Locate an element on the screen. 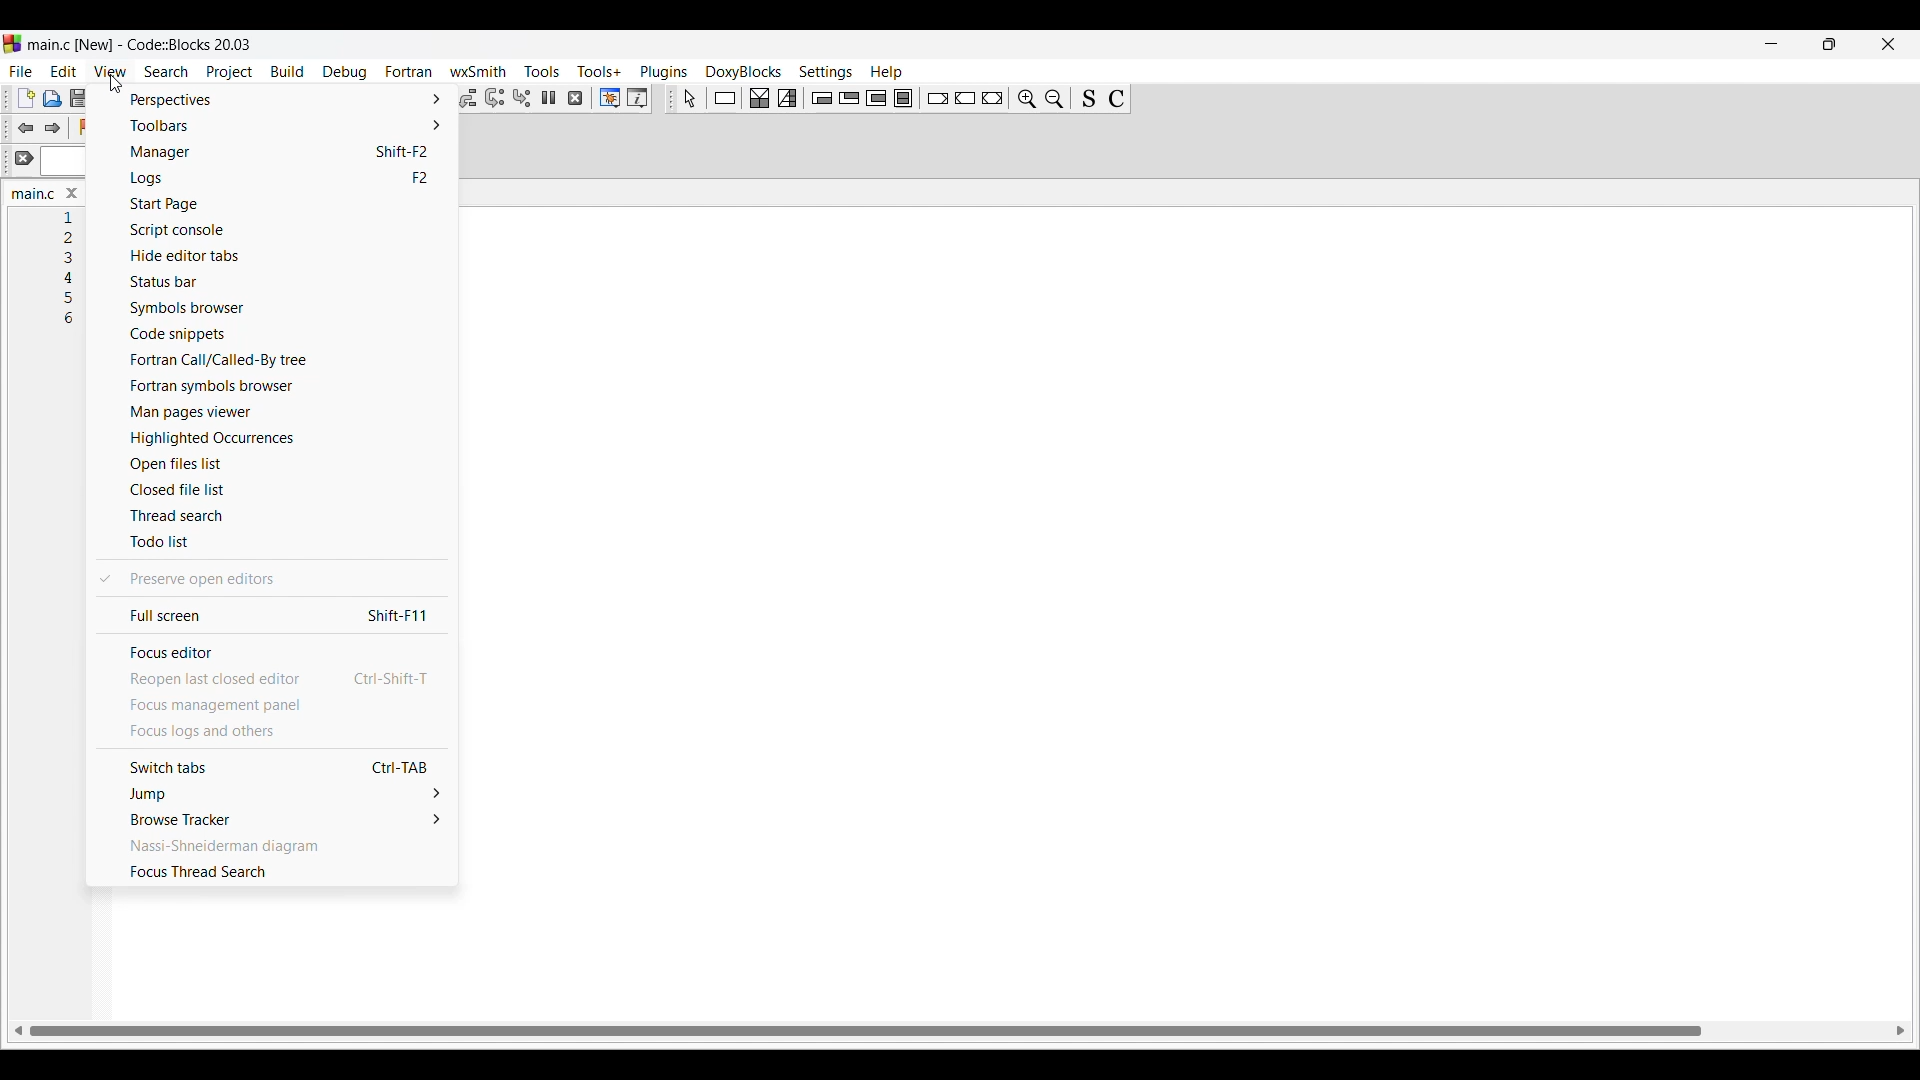 Image resolution: width=1920 pixels, height=1080 pixels. Close tab is located at coordinates (71, 193).